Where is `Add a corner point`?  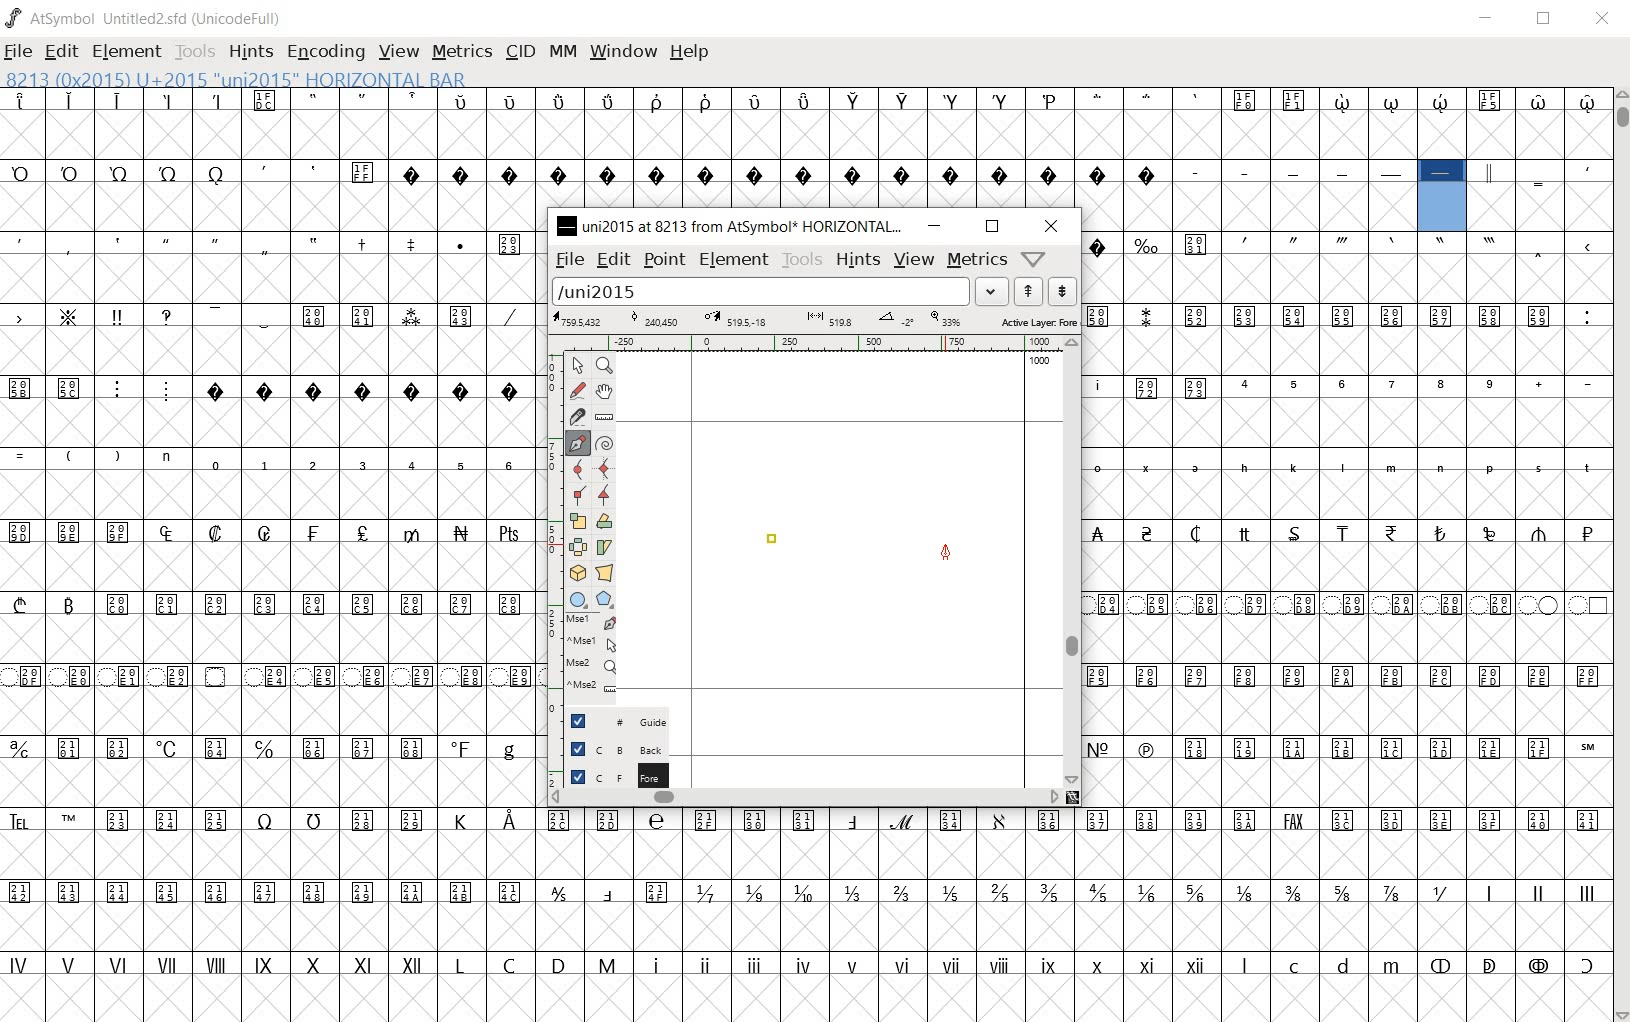 Add a corner point is located at coordinates (603, 495).